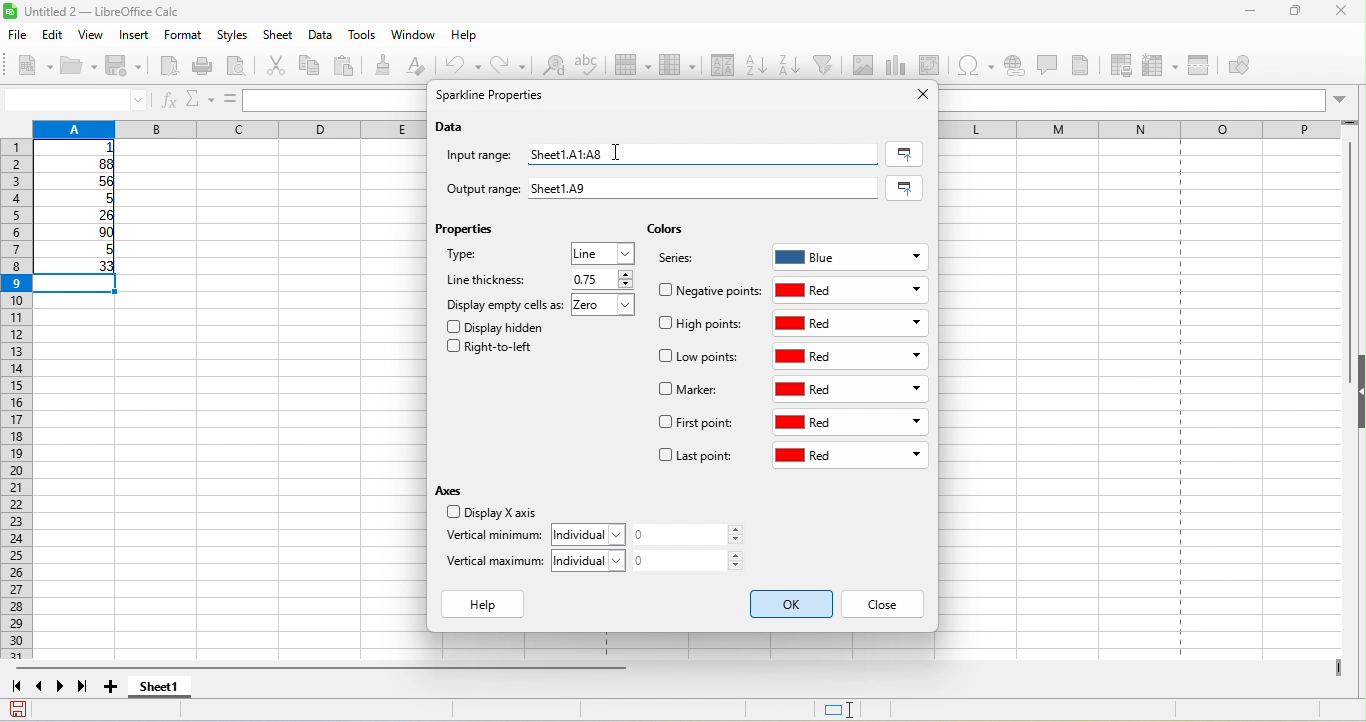 This screenshot has width=1366, height=722. I want to click on output range, so click(474, 186).